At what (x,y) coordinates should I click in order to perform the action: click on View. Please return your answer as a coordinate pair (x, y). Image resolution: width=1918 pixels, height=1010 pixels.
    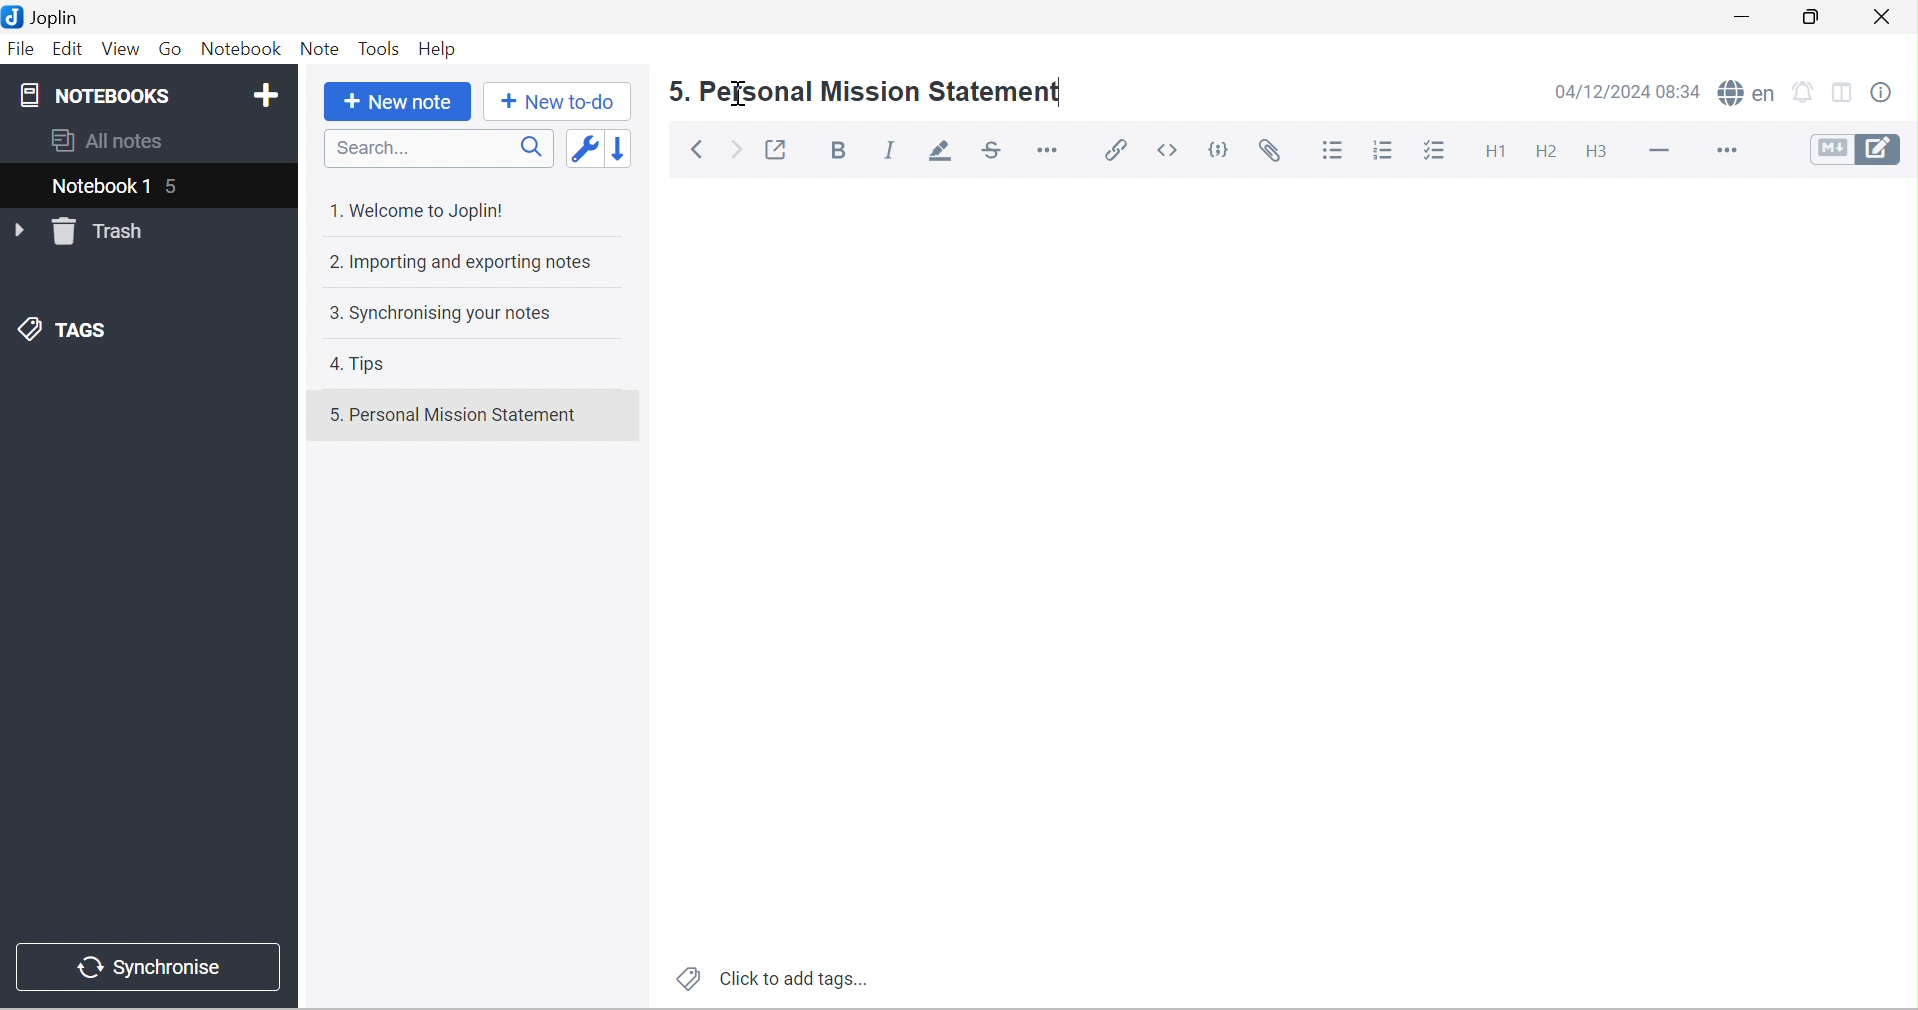
    Looking at the image, I should click on (123, 48).